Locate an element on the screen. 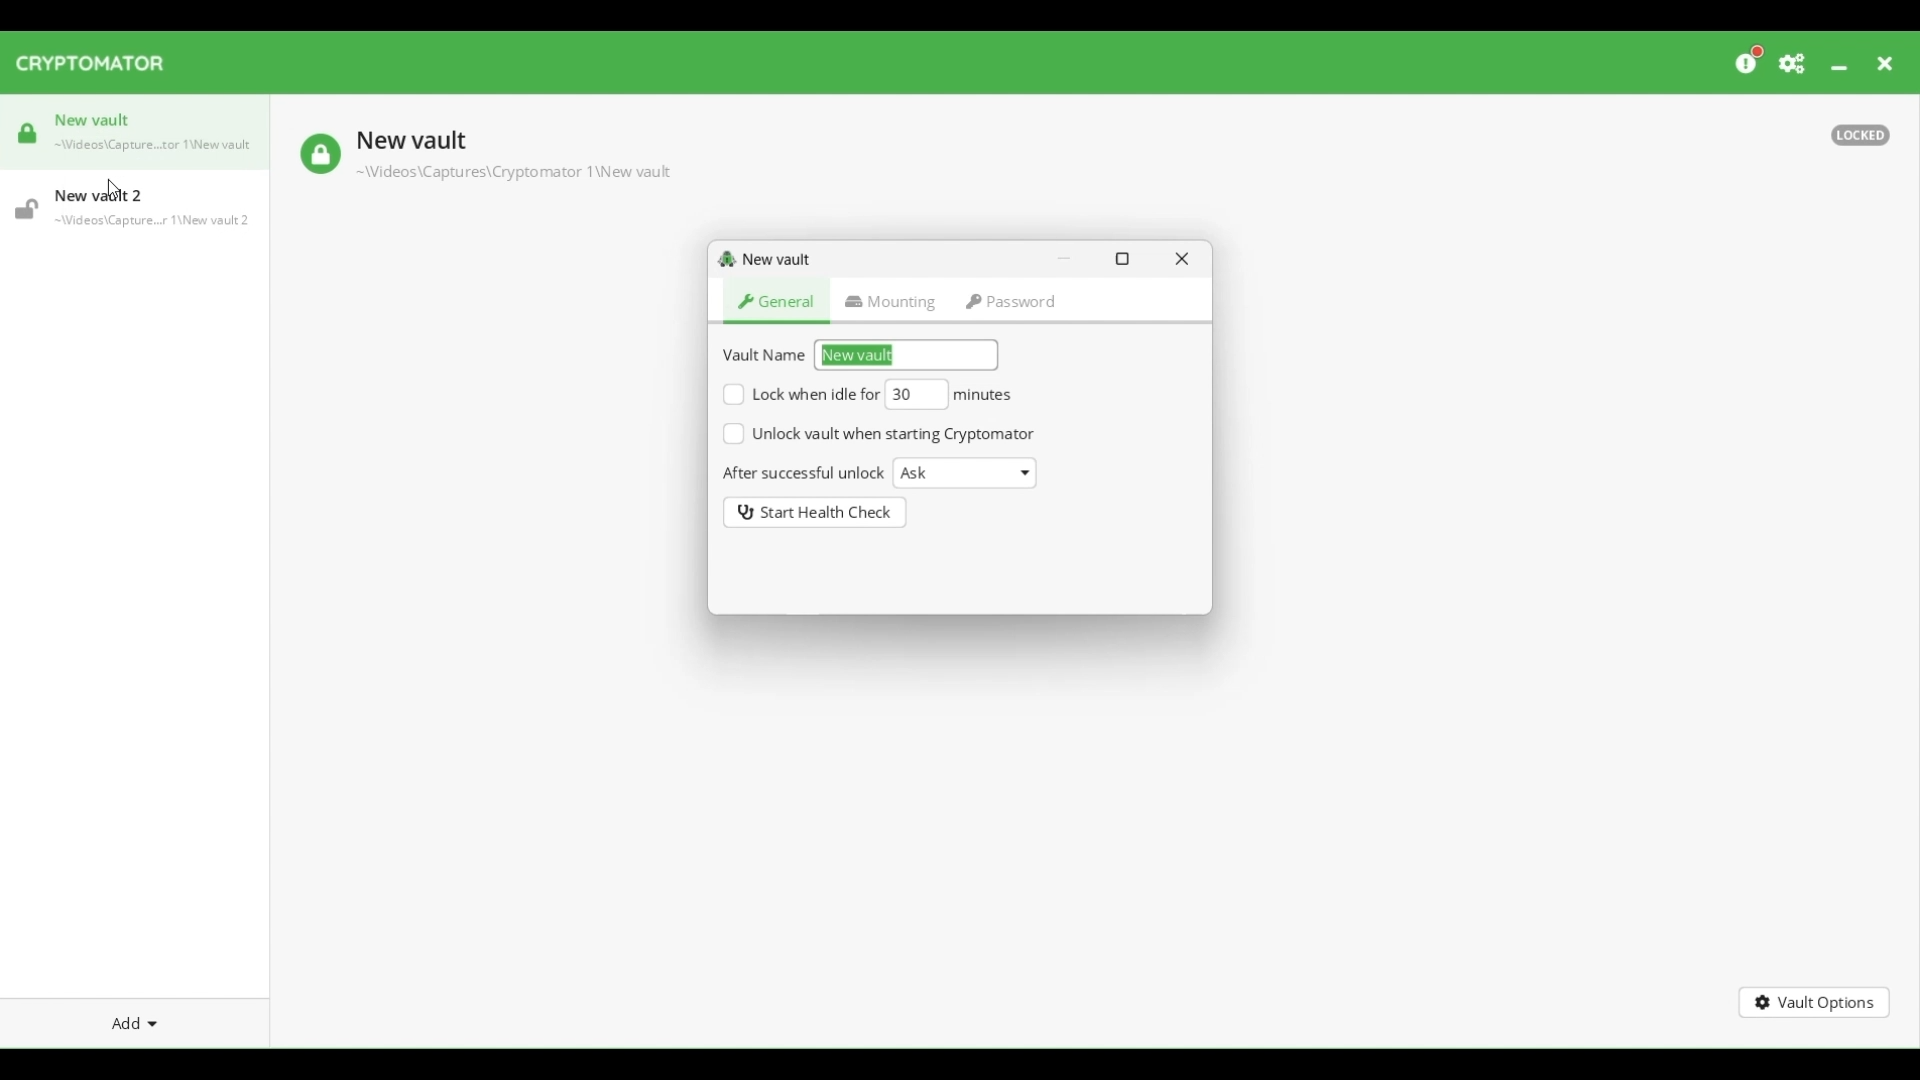 The image size is (1920, 1080). After successful unlock is located at coordinates (804, 473).